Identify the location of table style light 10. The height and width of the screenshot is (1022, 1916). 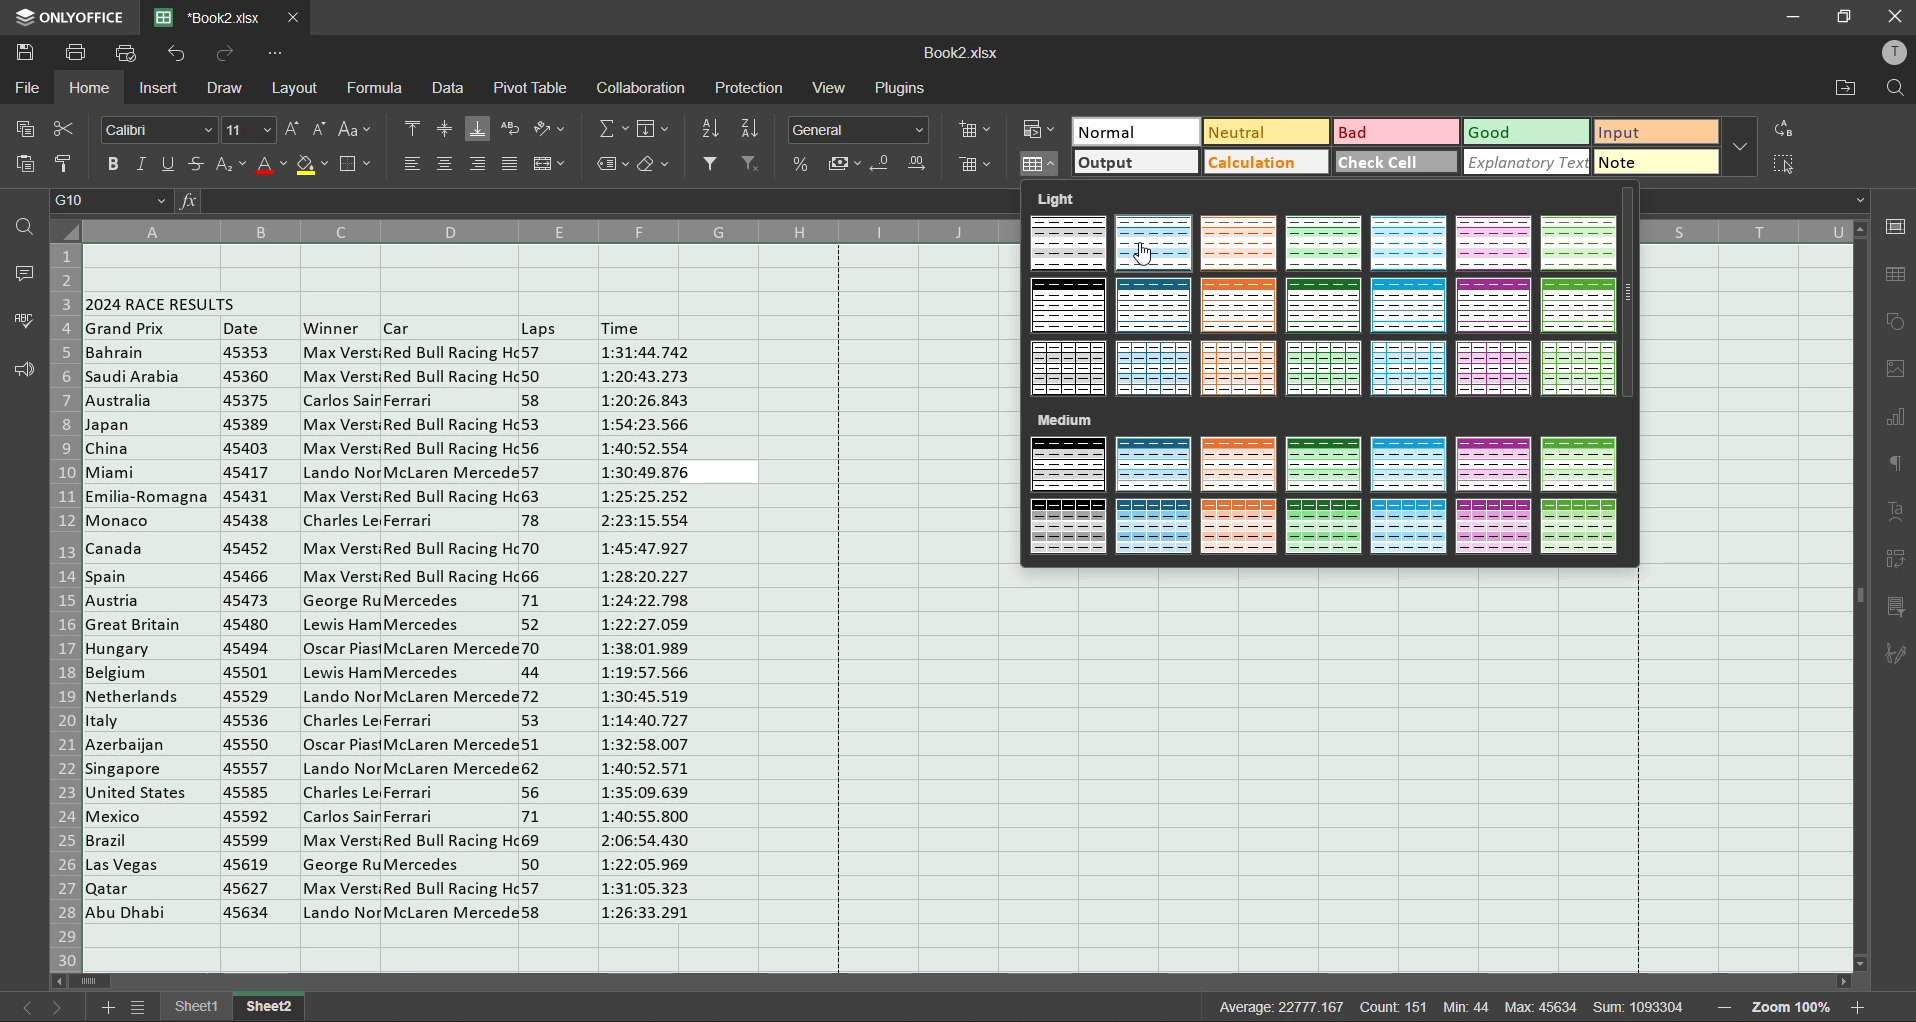
(1241, 307).